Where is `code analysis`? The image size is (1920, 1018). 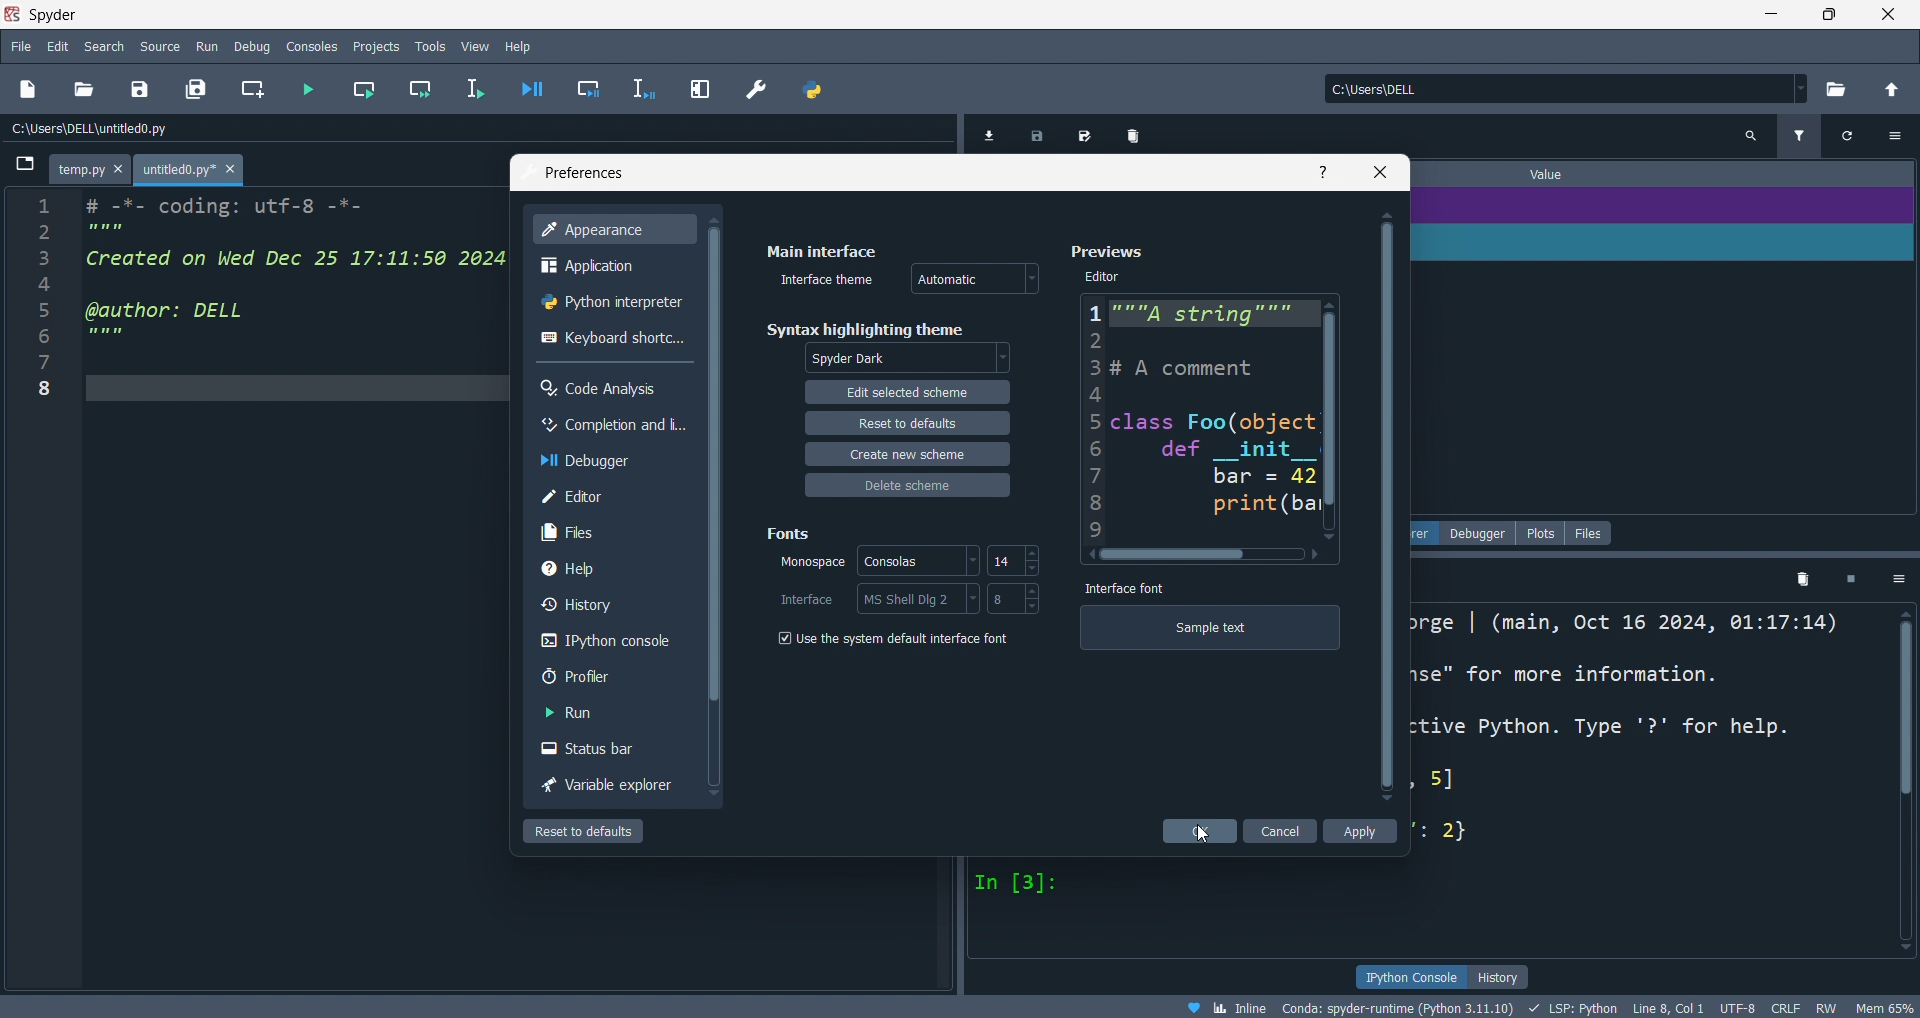
code analysis is located at coordinates (614, 384).